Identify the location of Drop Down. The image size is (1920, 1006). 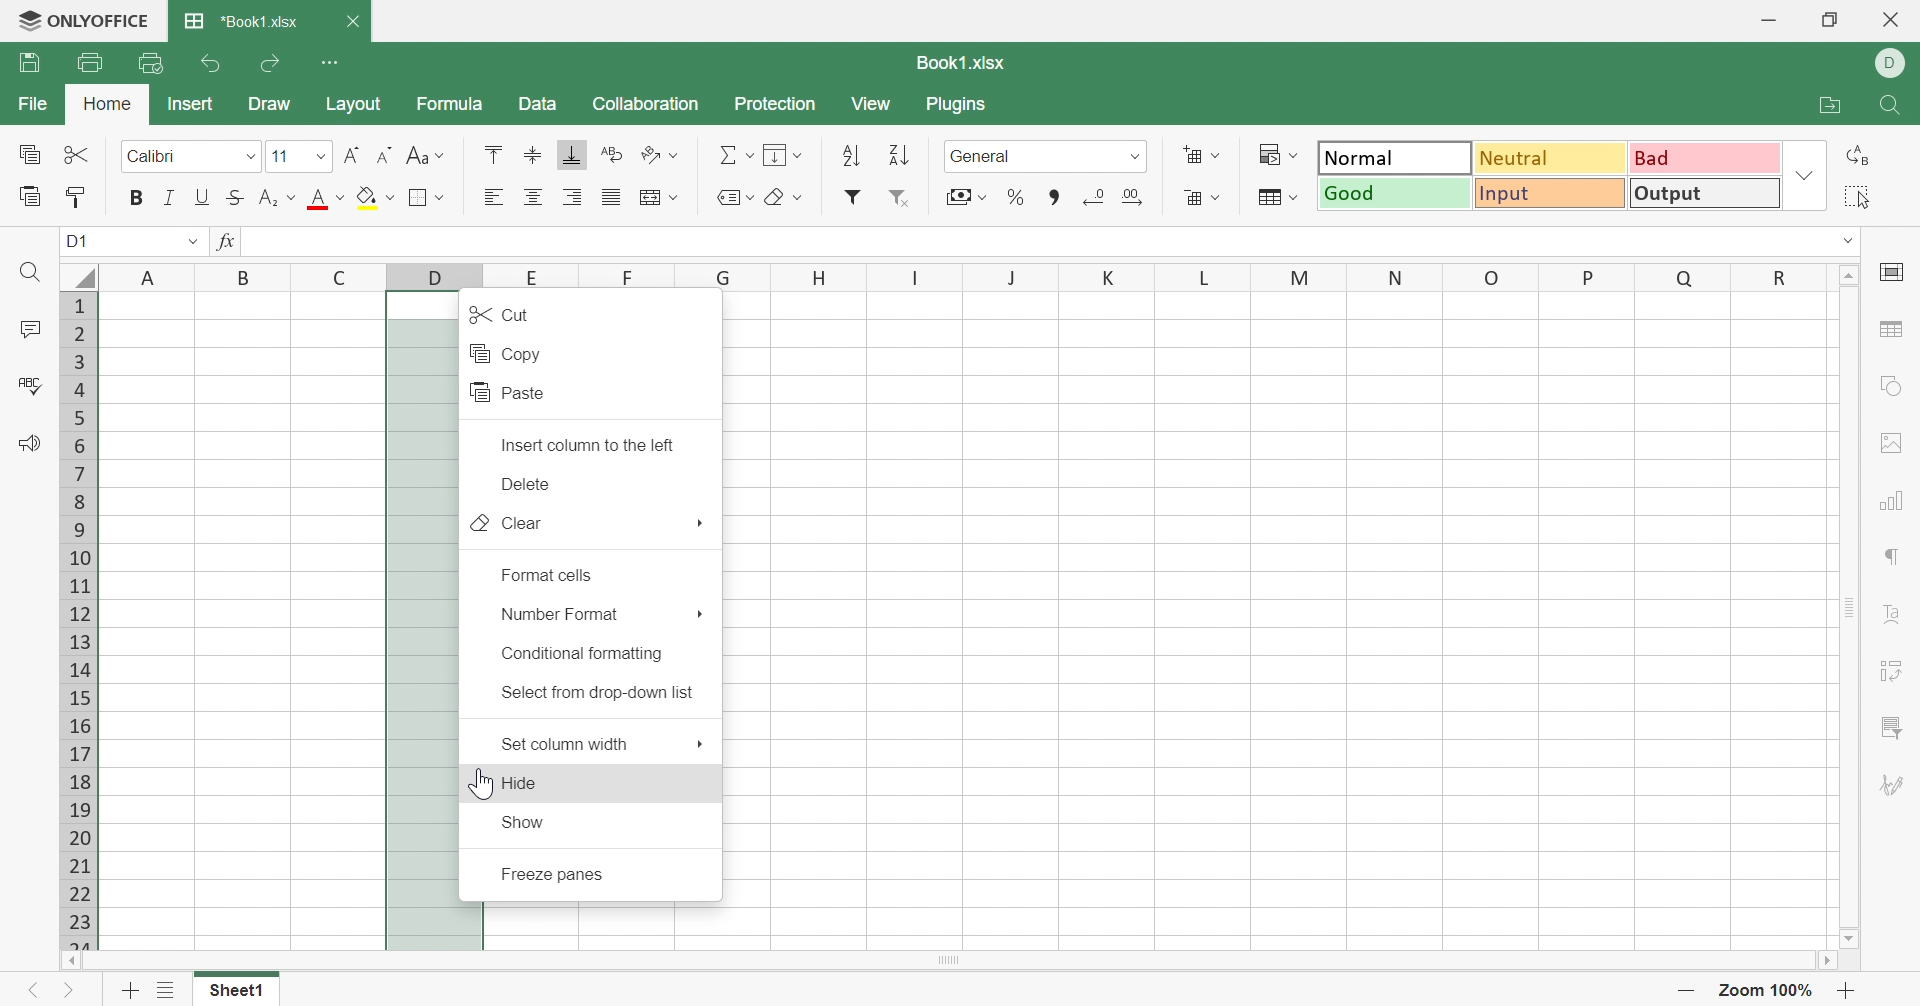
(441, 198).